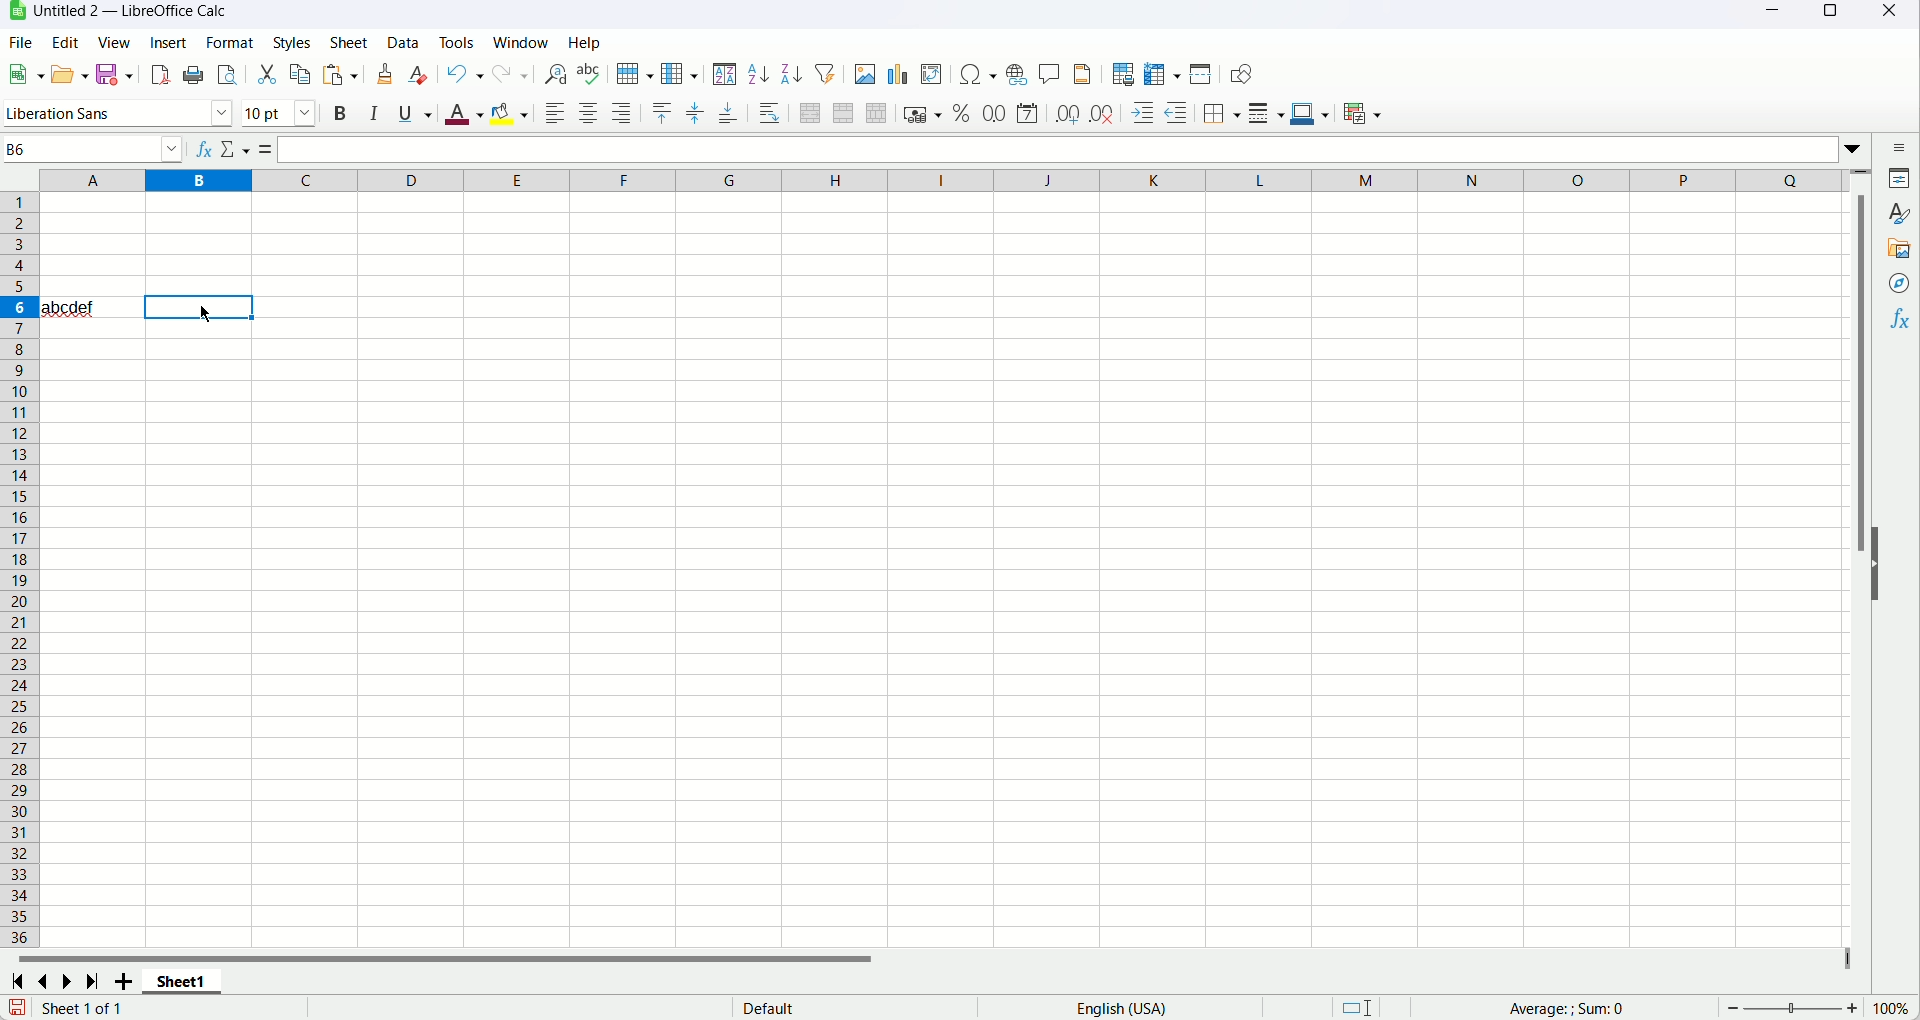 The width and height of the screenshot is (1920, 1020). What do you see at coordinates (1897, 285) in the screenshot?
I see `navigator` at bounding box center [1897, 285].